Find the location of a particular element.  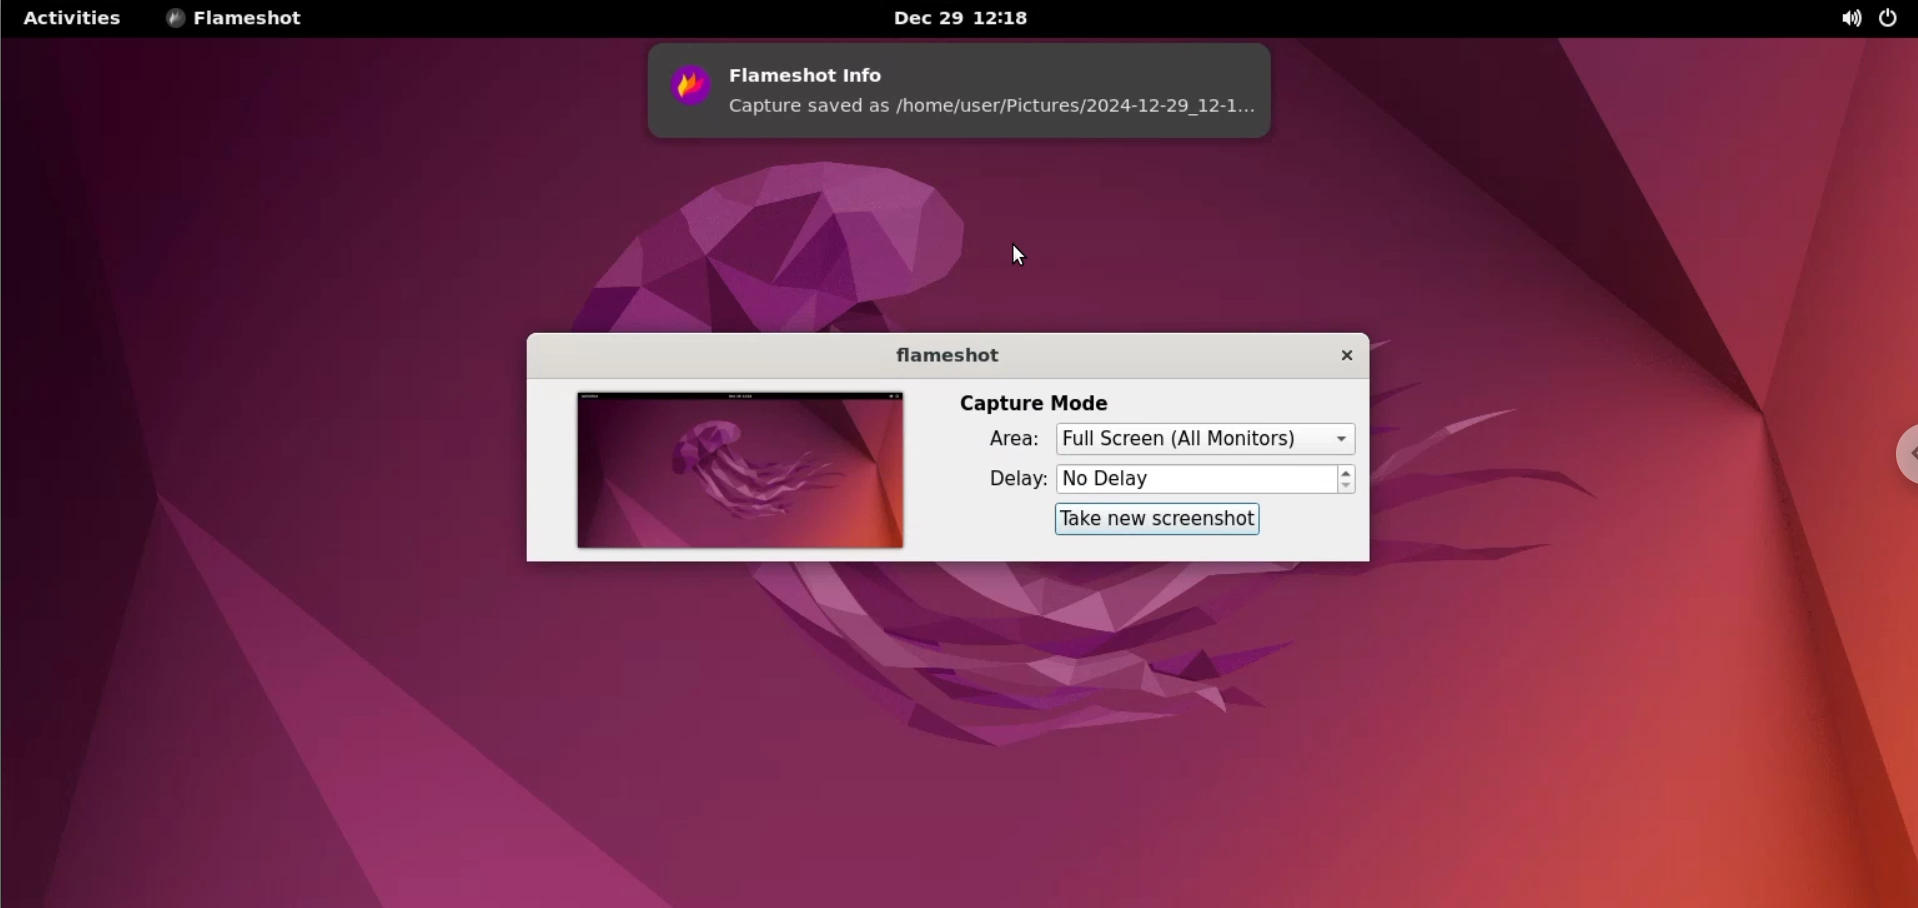

flameshot logo is located at coordinates (686, 91).